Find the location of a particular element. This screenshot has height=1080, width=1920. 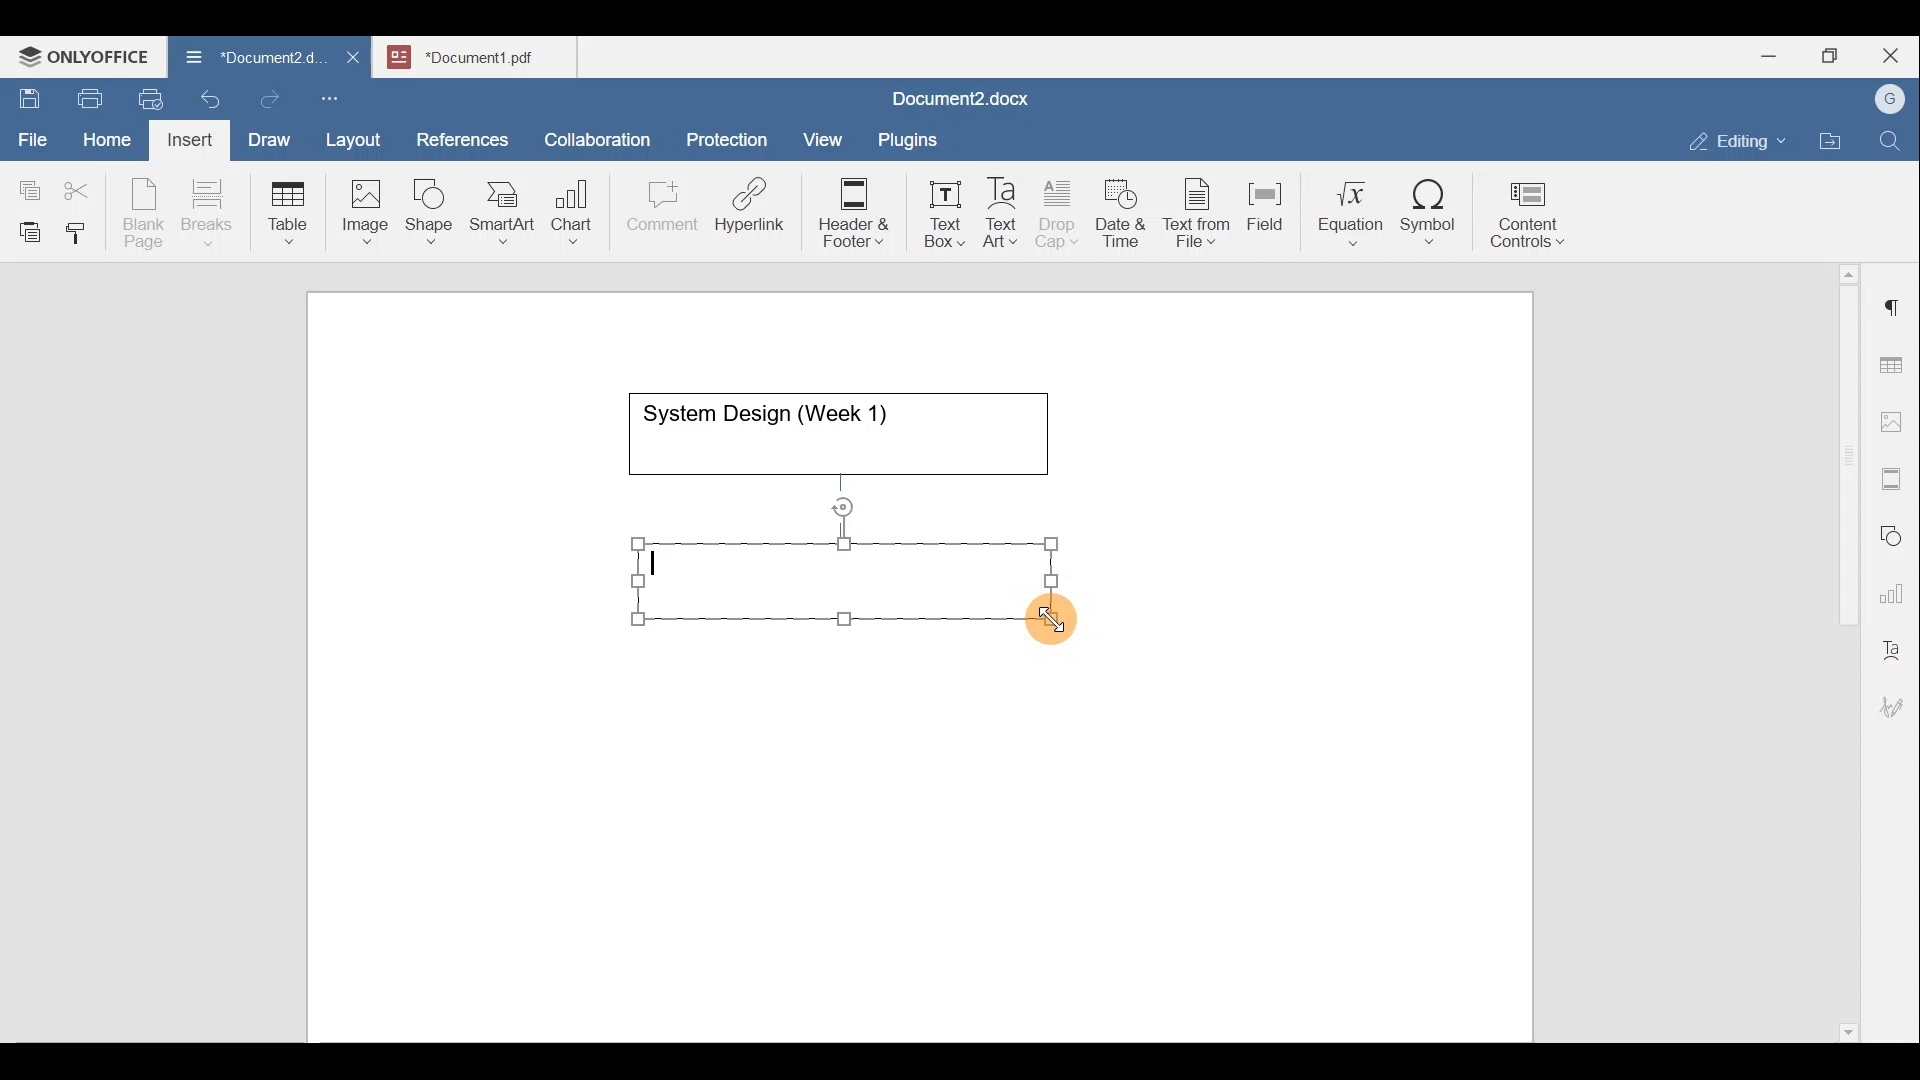

Image is located at coordinates (371, 205).